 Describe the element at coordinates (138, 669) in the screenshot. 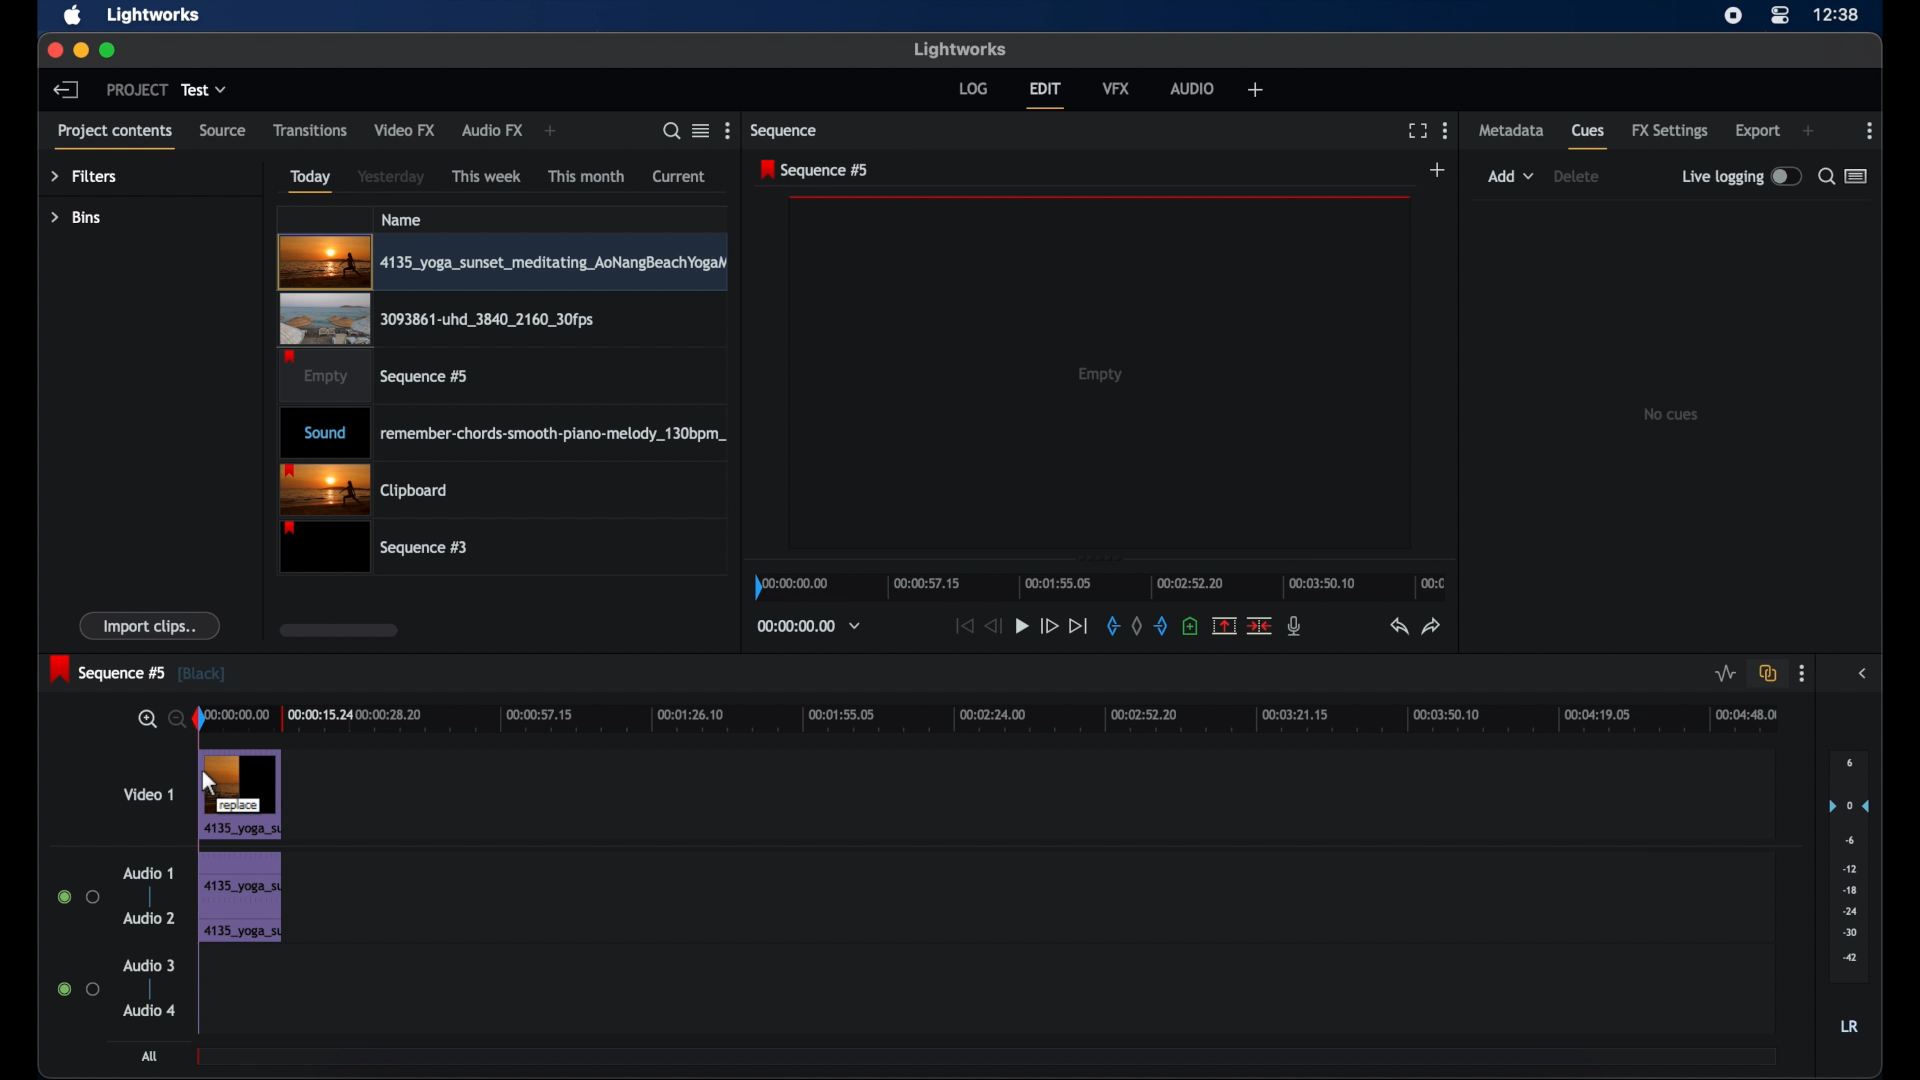

I see `sequence` at that location.